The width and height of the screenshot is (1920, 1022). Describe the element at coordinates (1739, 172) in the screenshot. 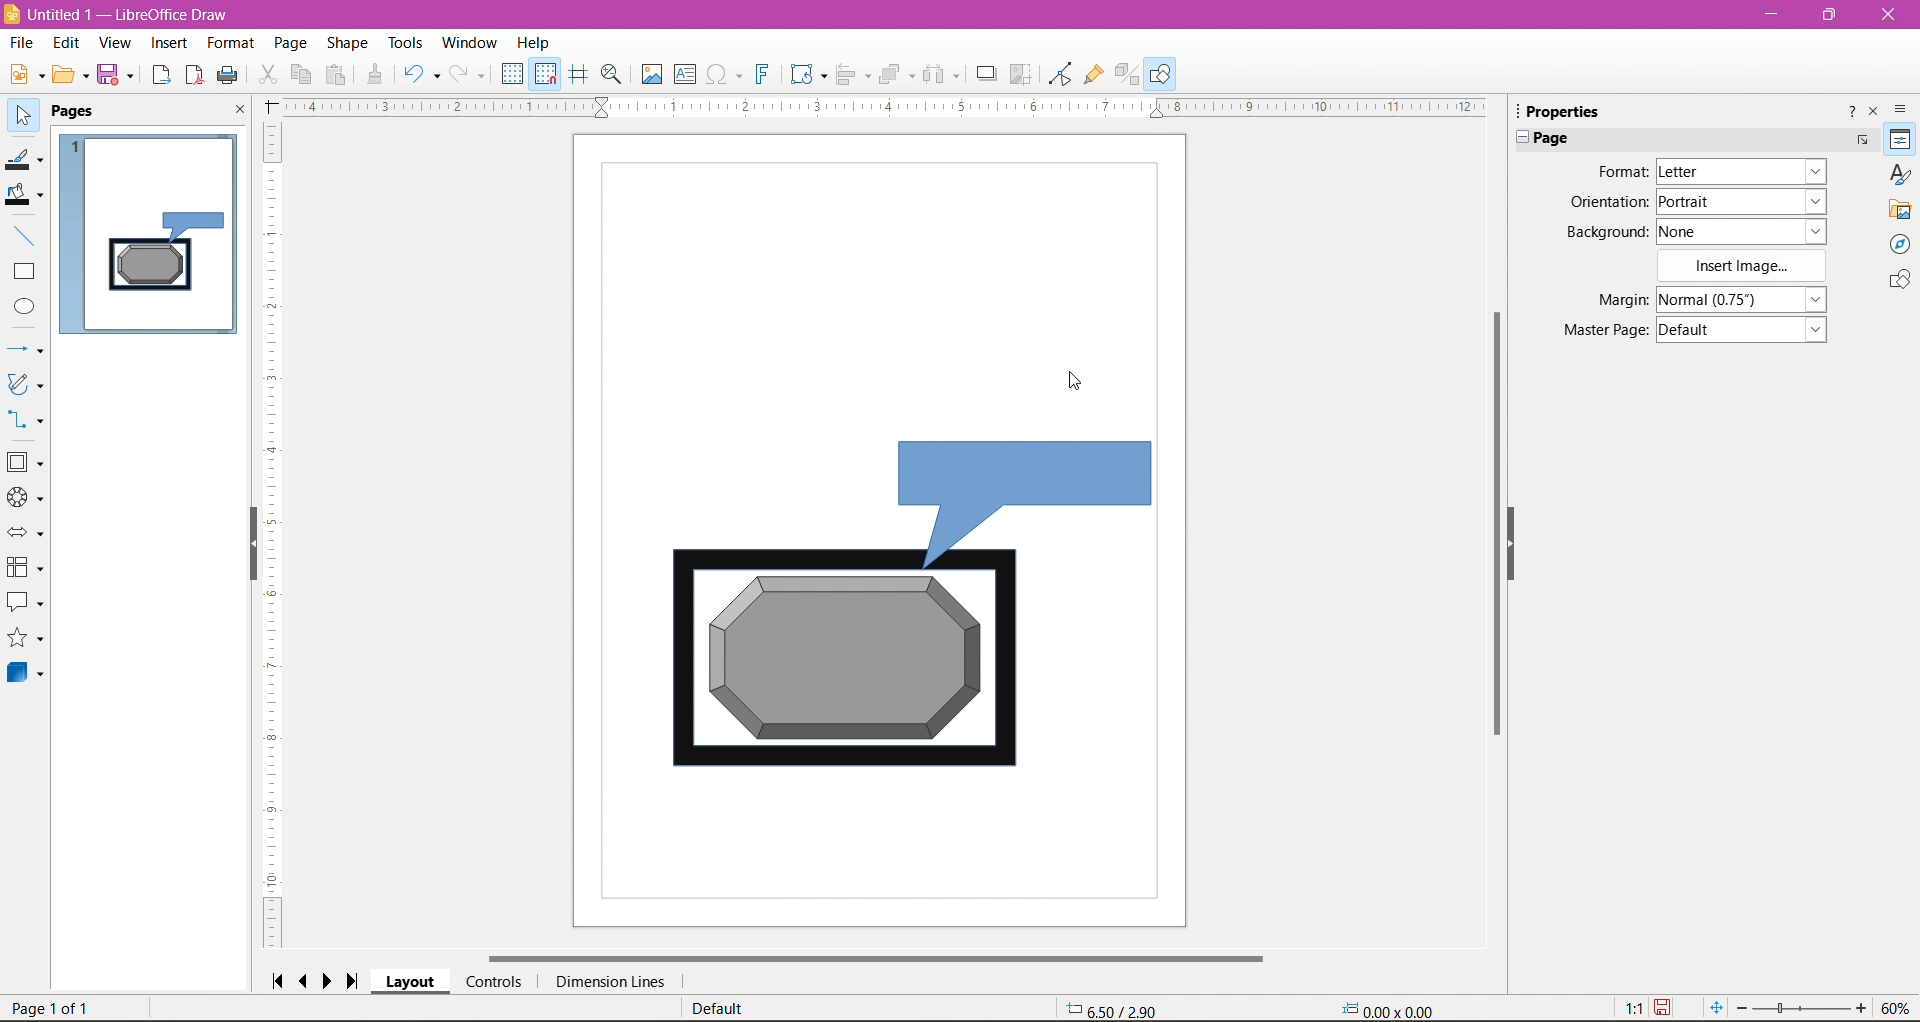

I see `Select page format type` at that location.